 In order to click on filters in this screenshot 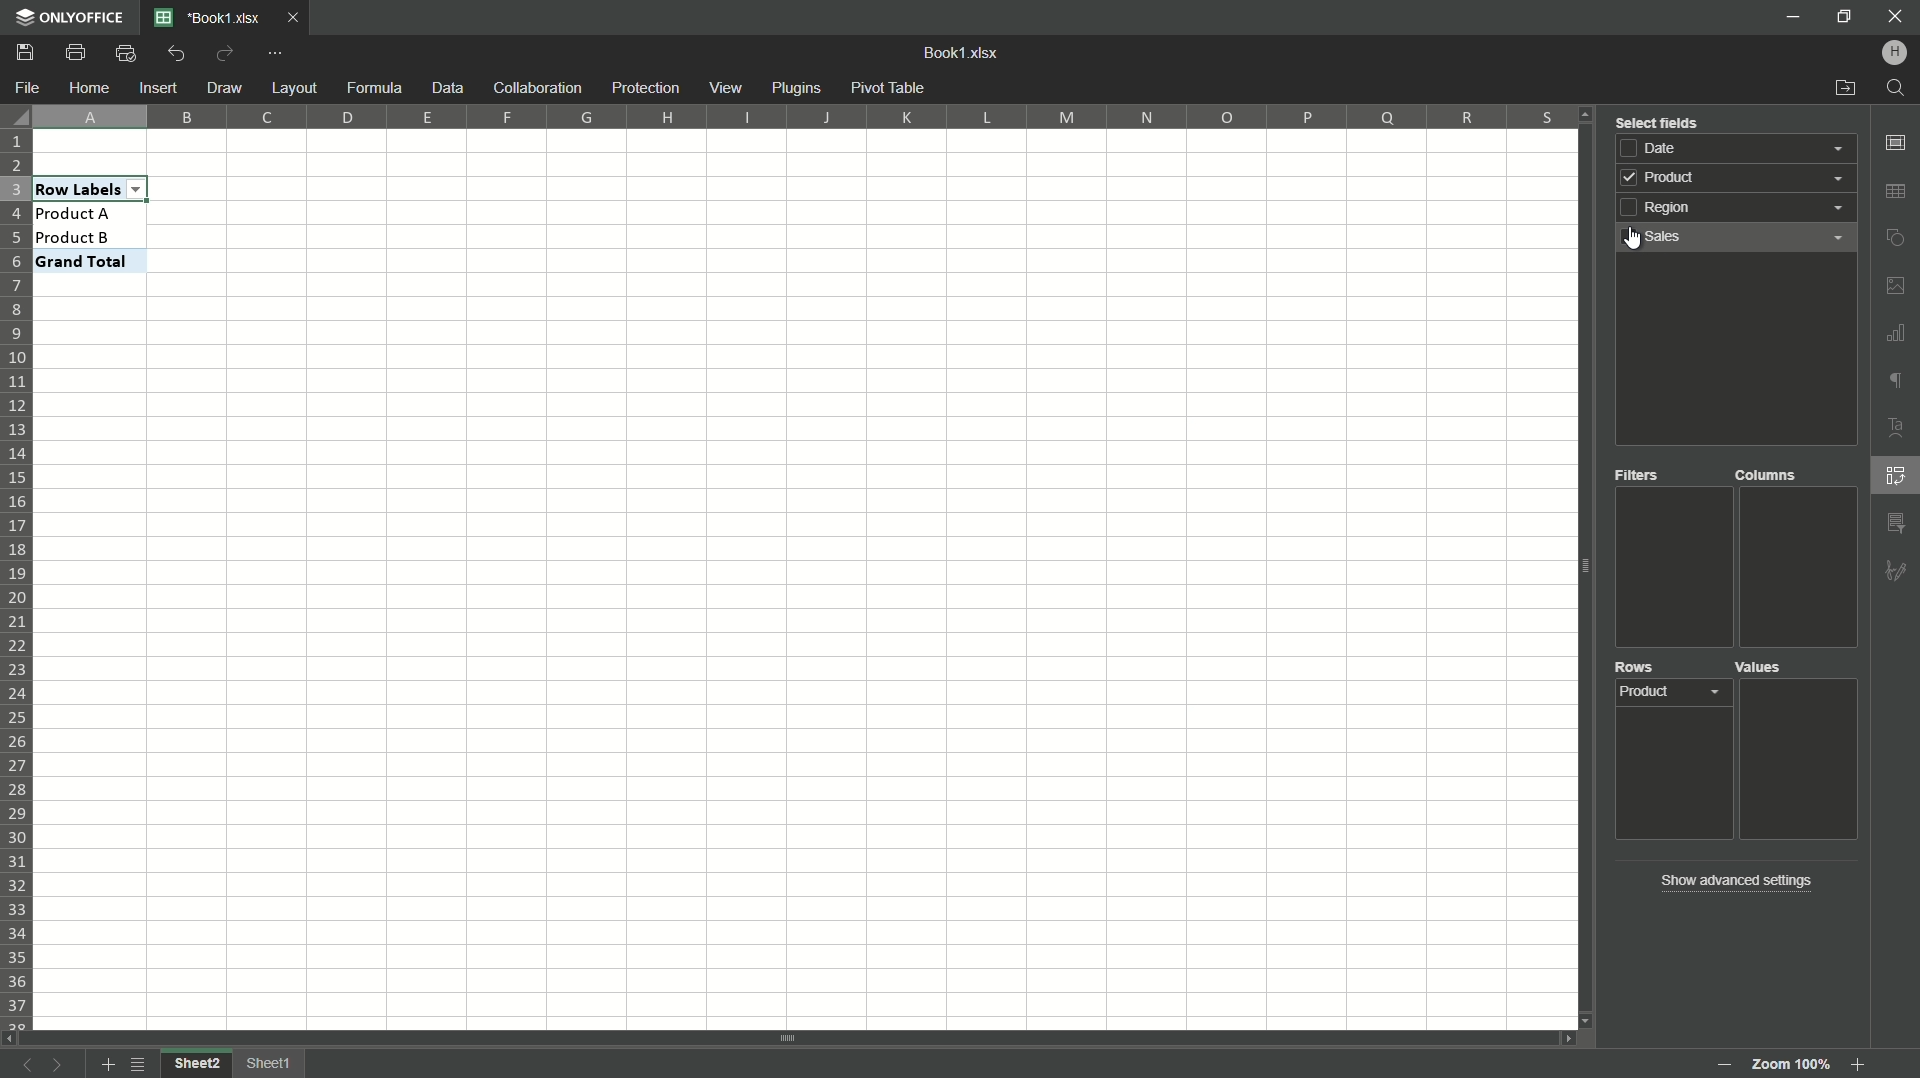, I will do `click(1641, 477)`.